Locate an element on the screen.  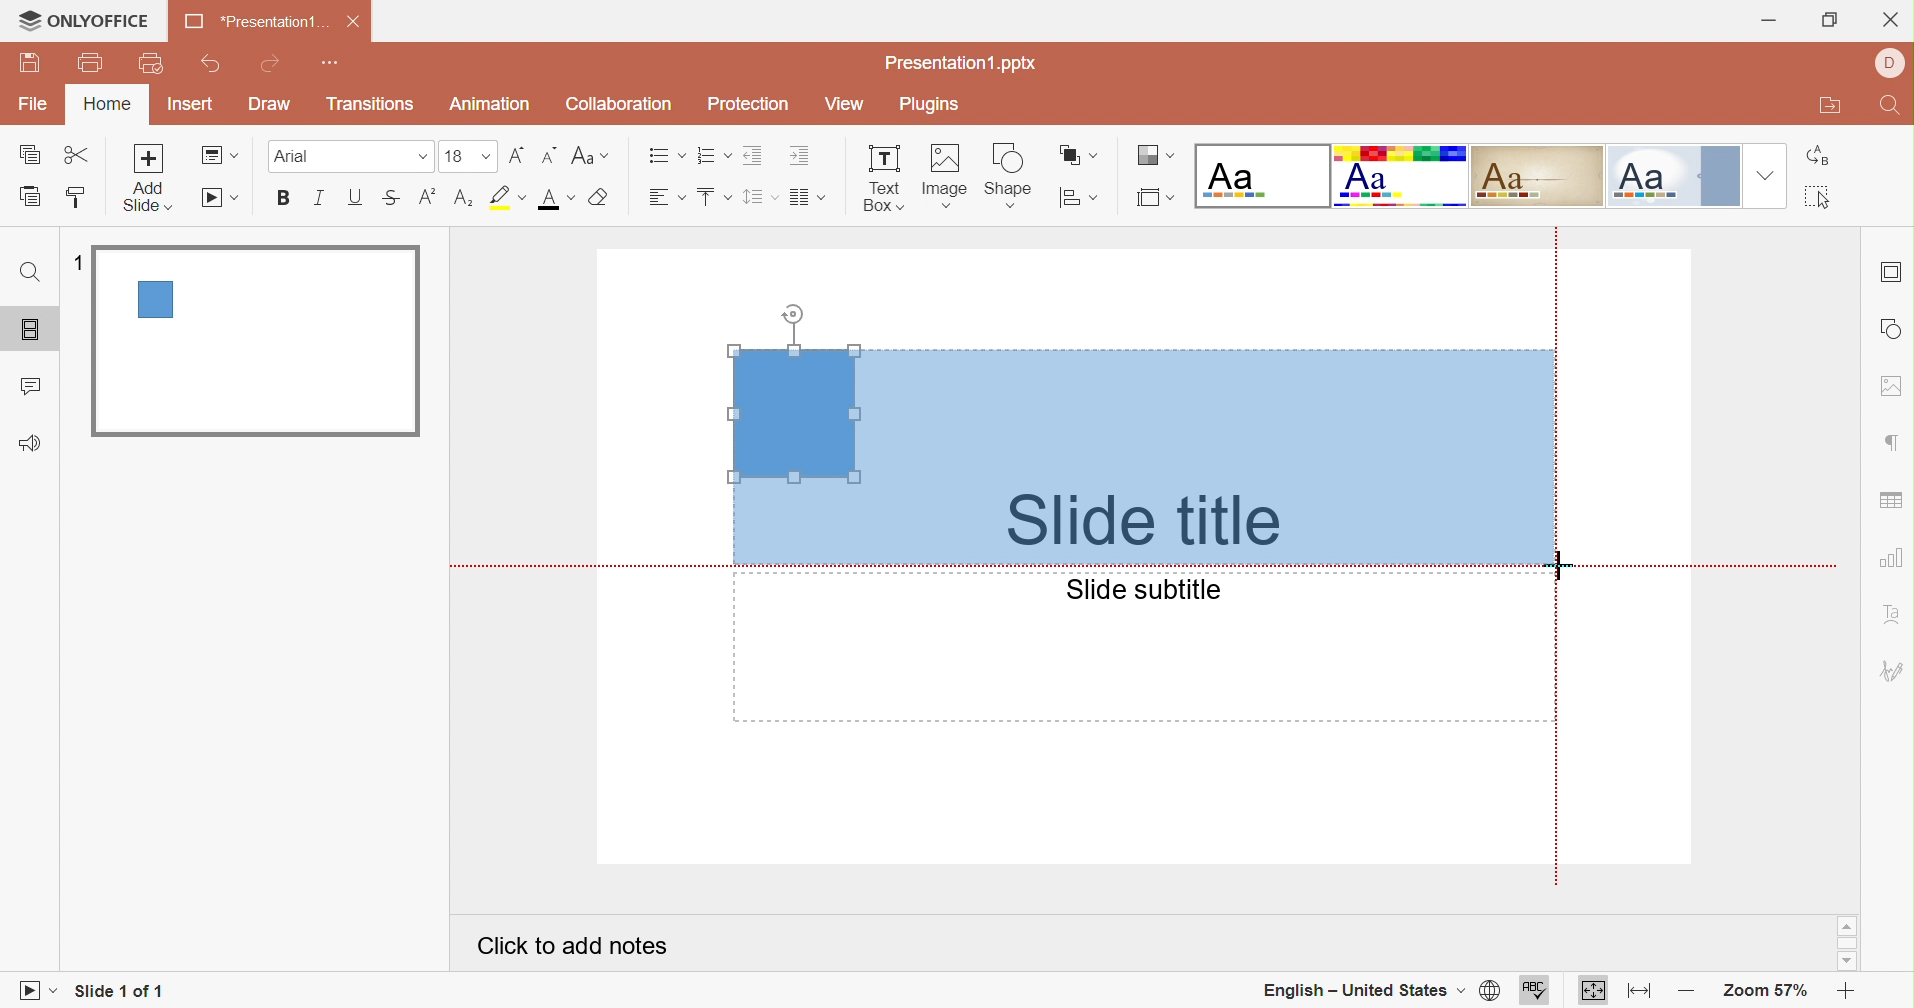
Animation is located at coordinates (492, 104).